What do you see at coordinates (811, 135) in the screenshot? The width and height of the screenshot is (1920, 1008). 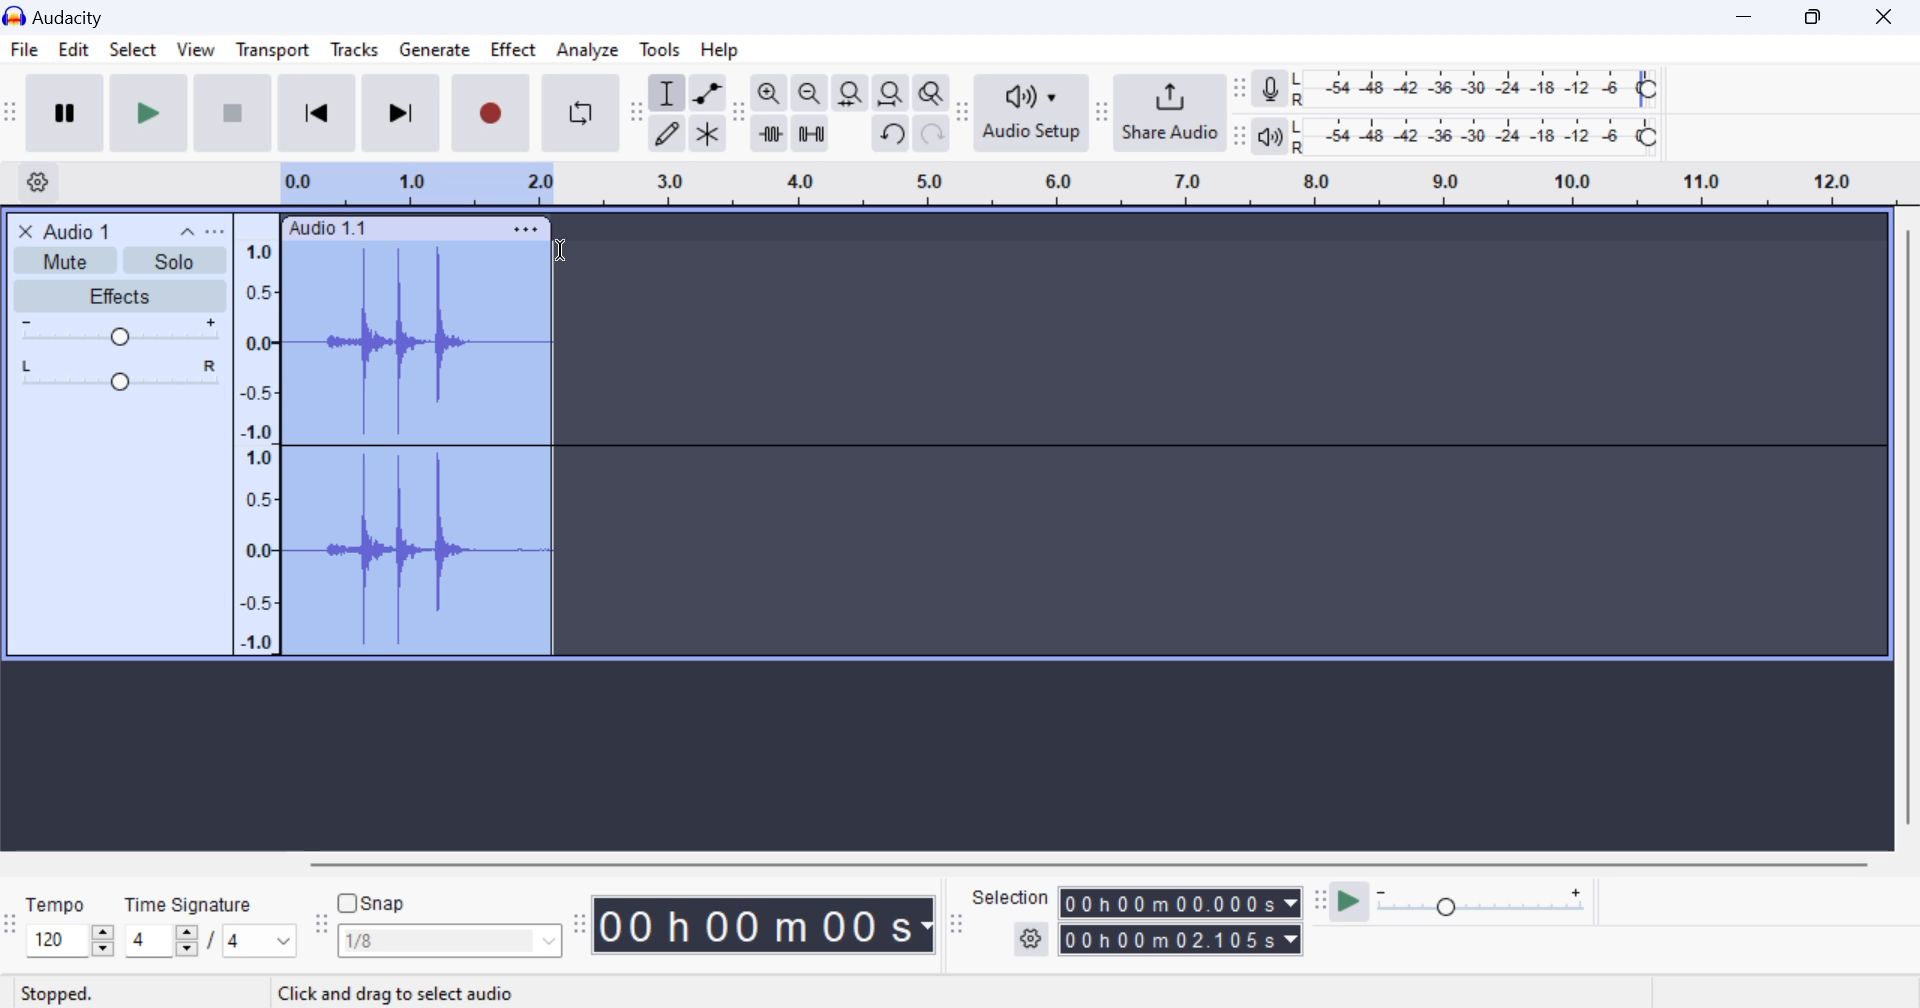 I see `silence audio selection` at bounding box center [811, 135].